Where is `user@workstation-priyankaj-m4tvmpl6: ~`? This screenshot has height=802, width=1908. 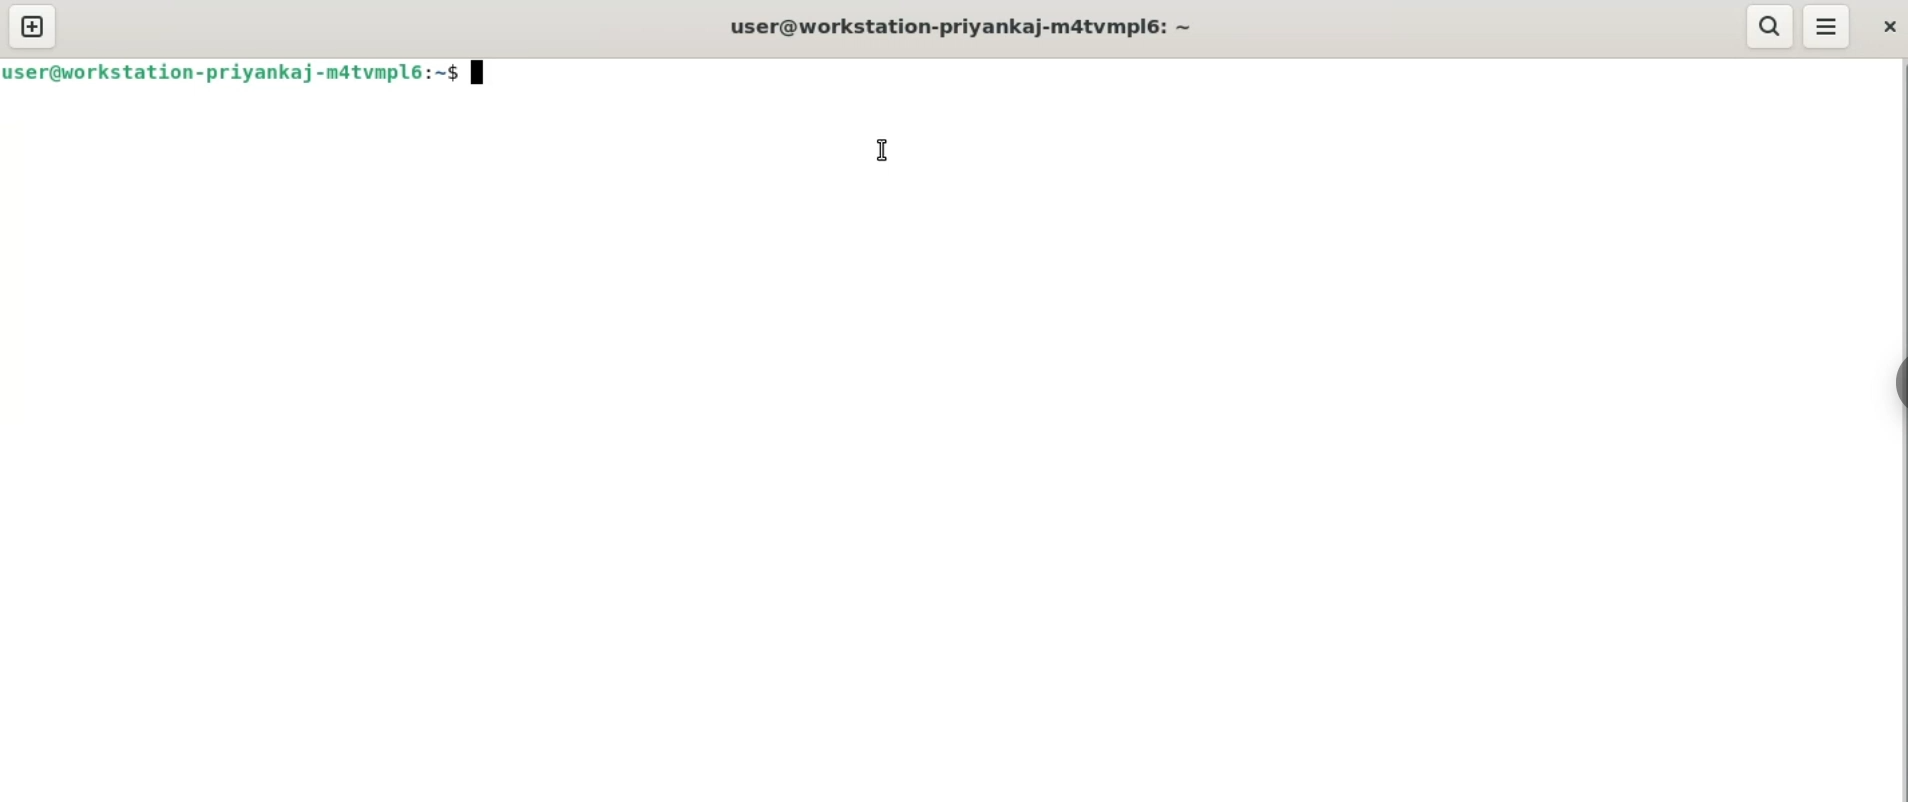
user@workstation-priyankaj-m4tvmpl6: ~ is located at coordinates (962, 28).